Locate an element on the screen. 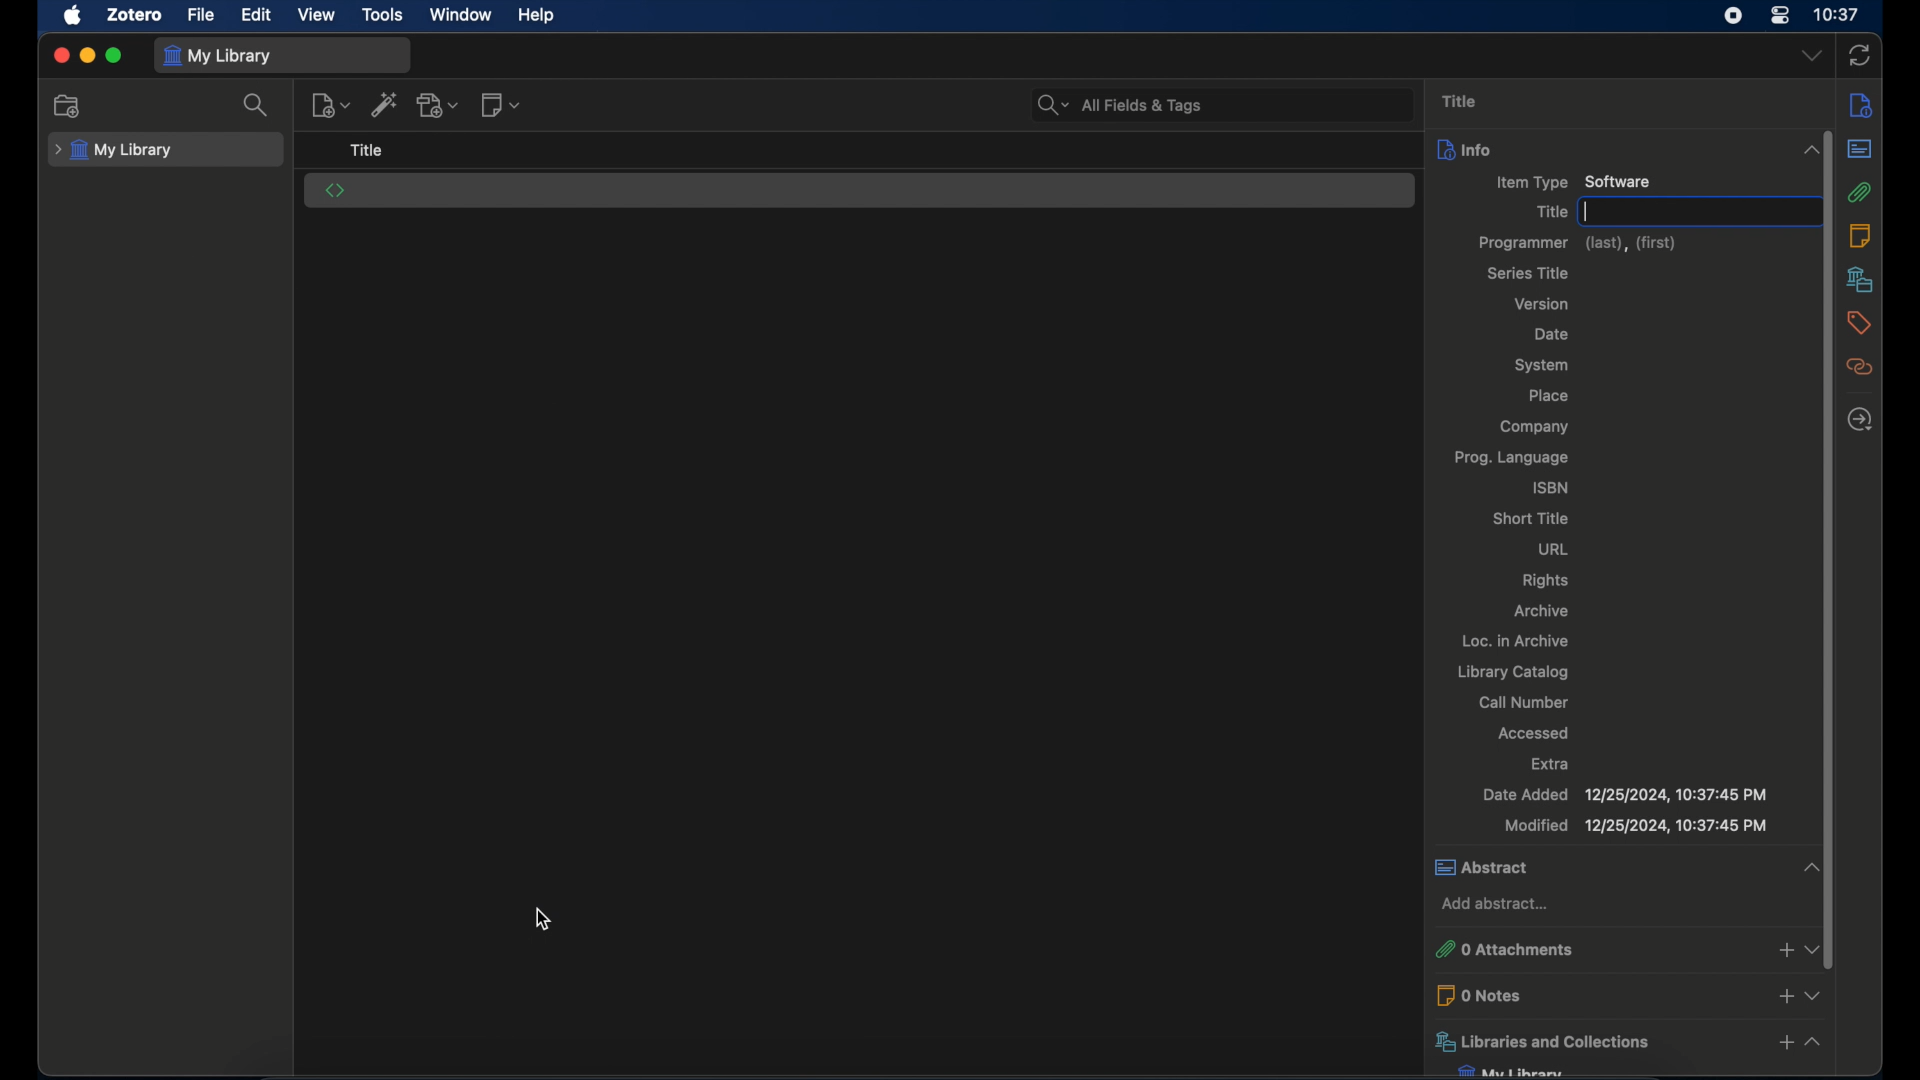 This screenshot has height=1080, width=1920. title  is located at coordinates (367, 151).